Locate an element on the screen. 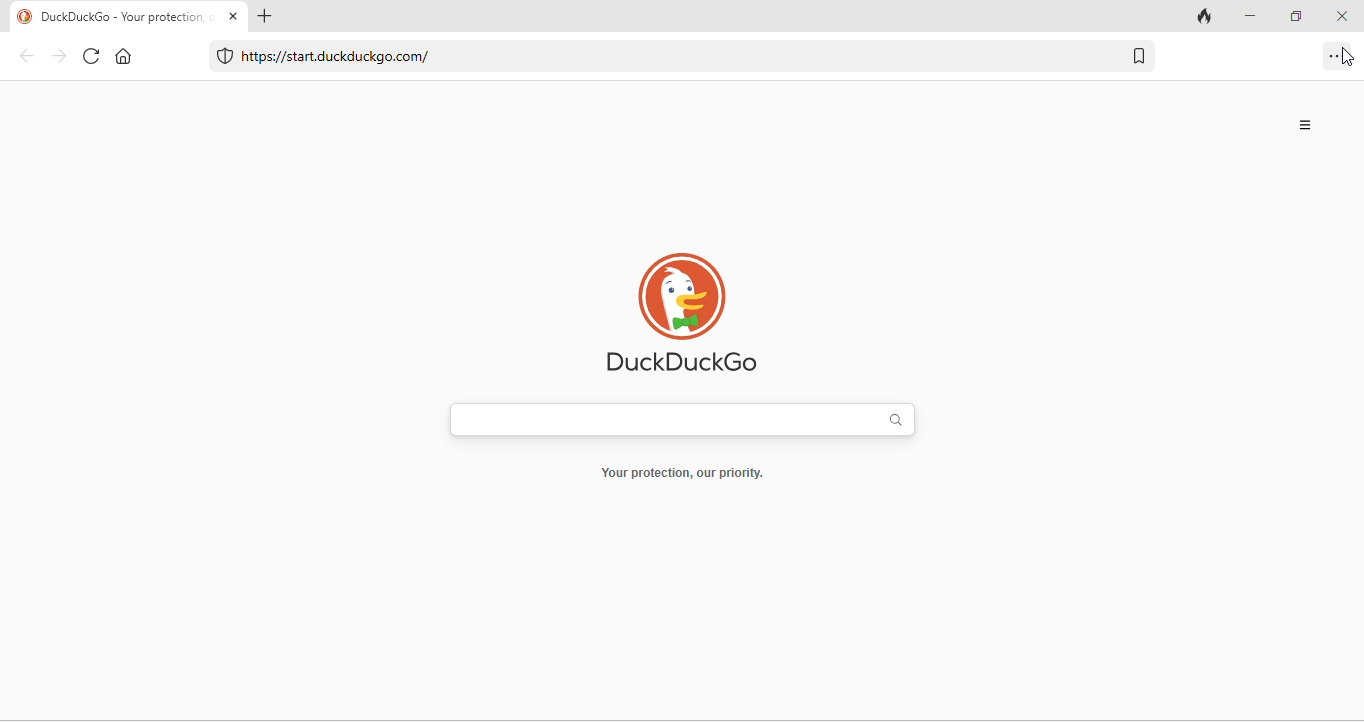 The height and width of the screenshot is (722, 1364). cursor is located at coordinates (1349, 59).